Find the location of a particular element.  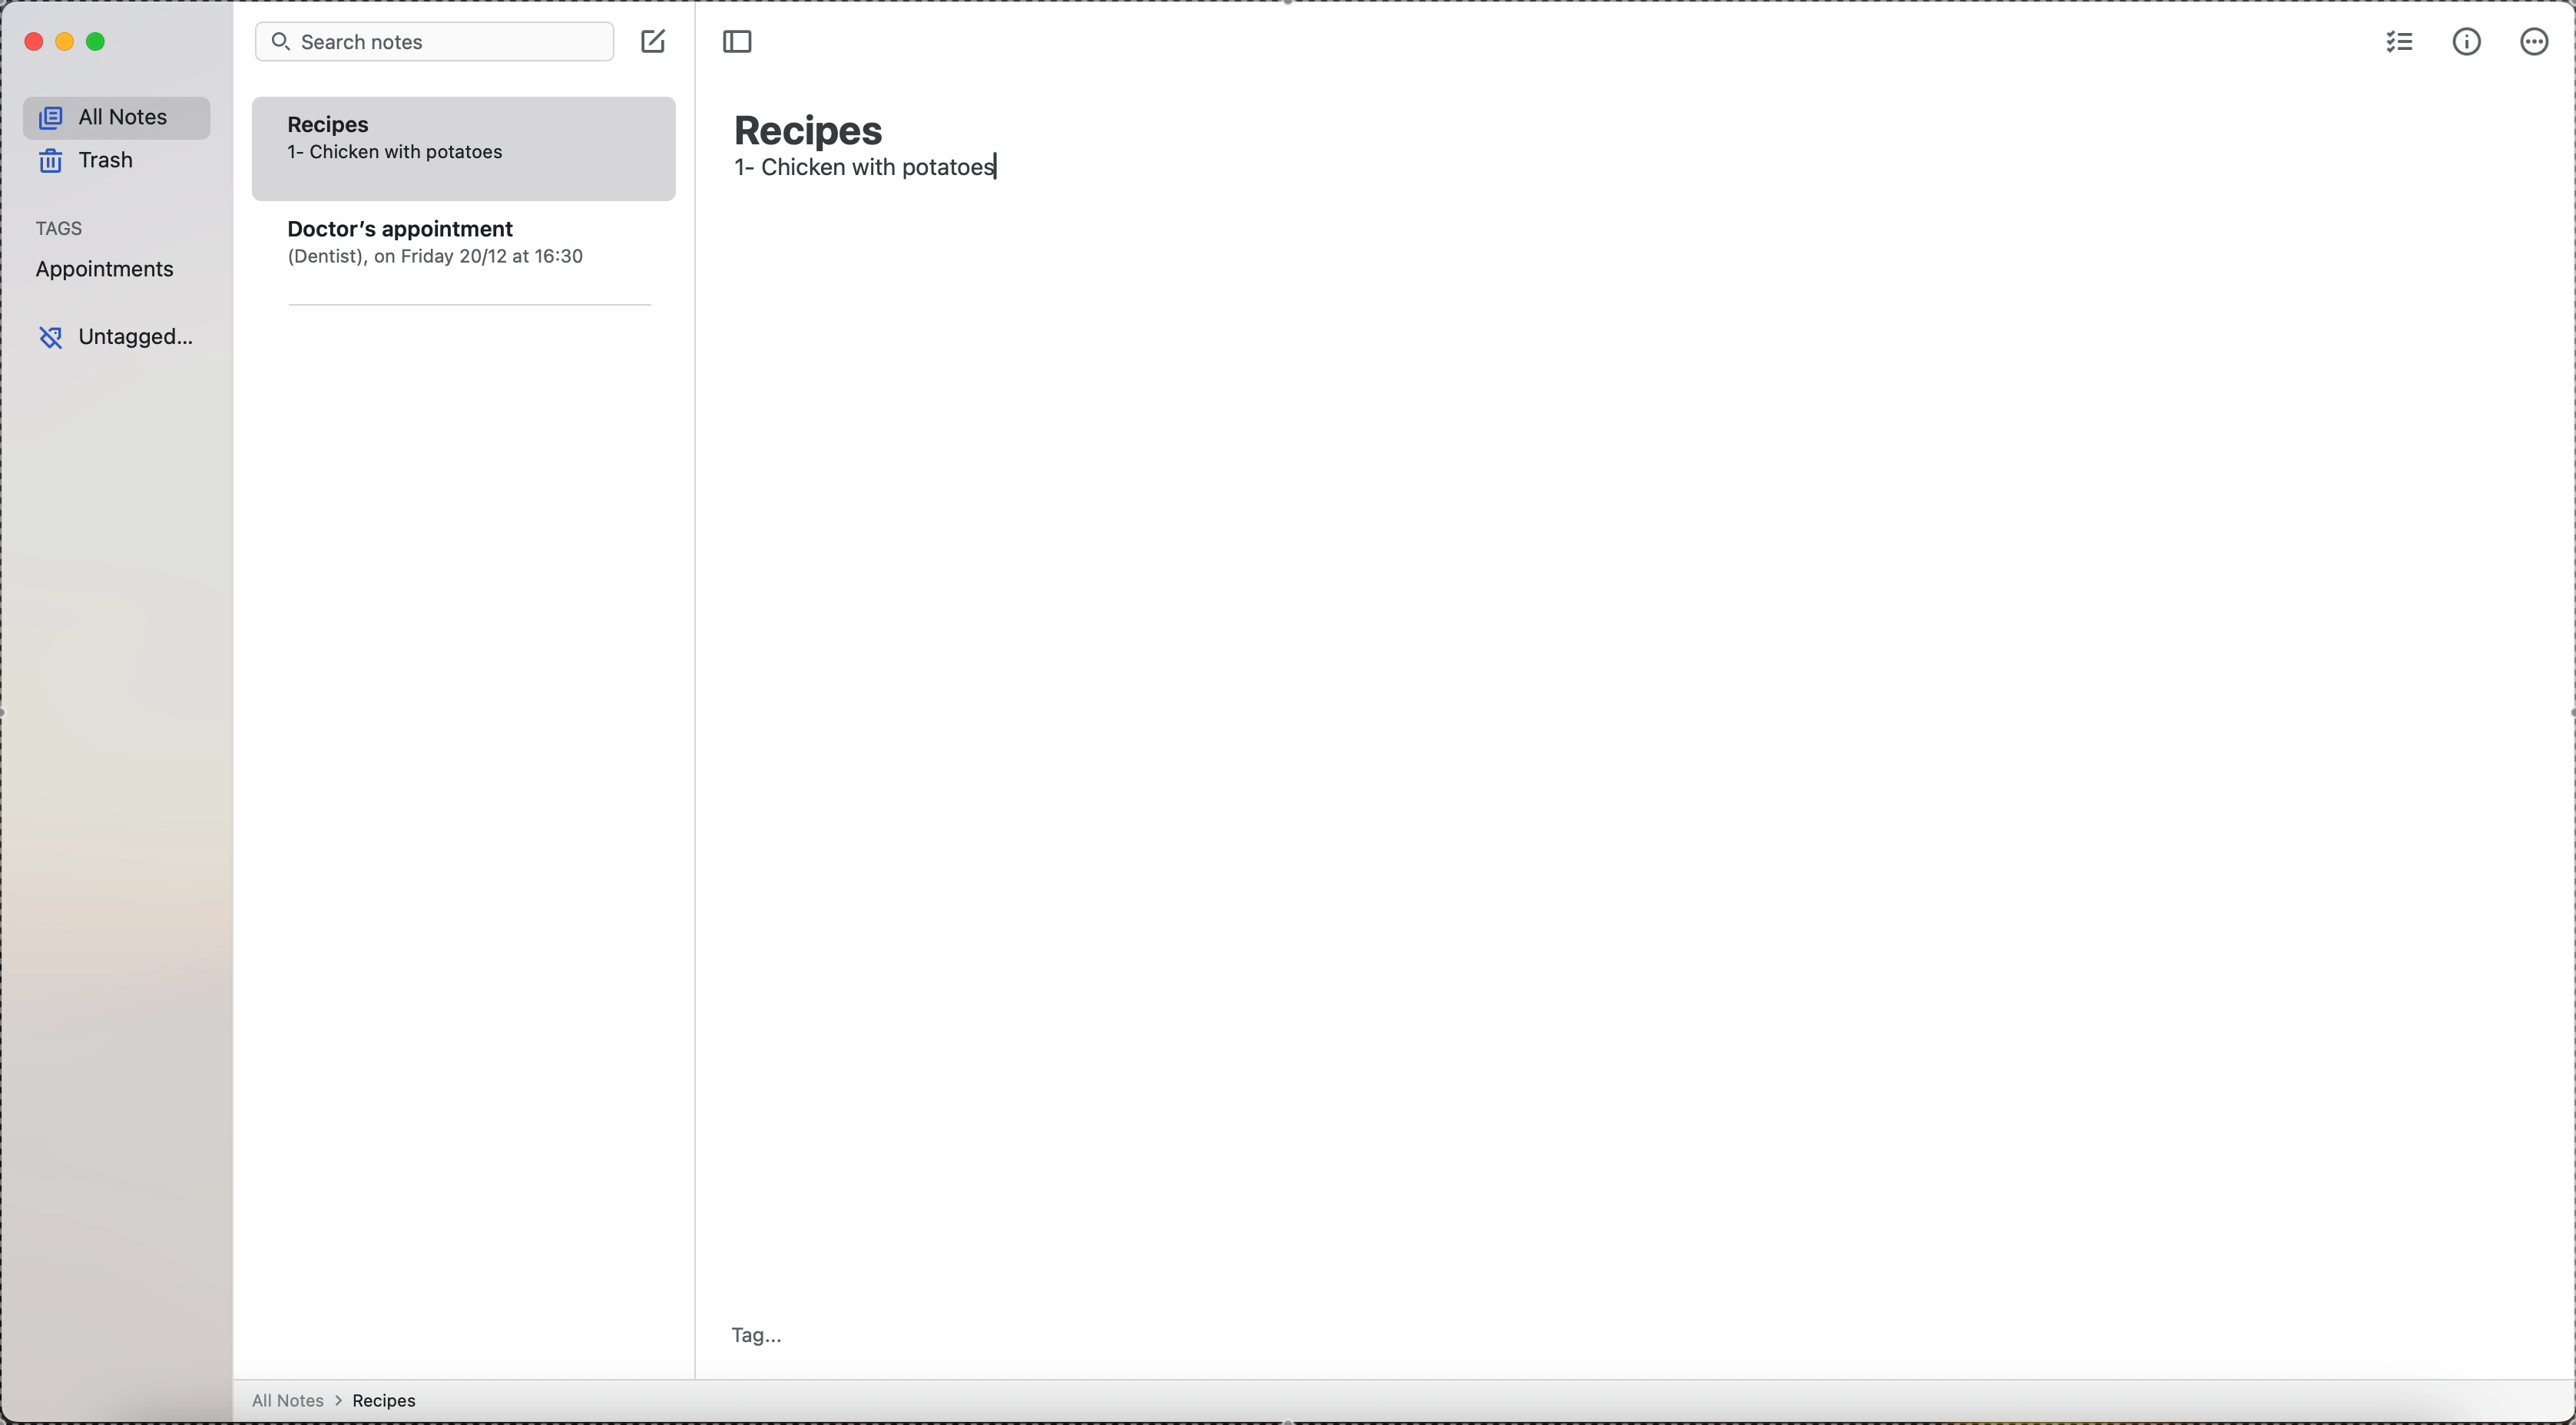

appointments tag is located at coordinates (111, 274).